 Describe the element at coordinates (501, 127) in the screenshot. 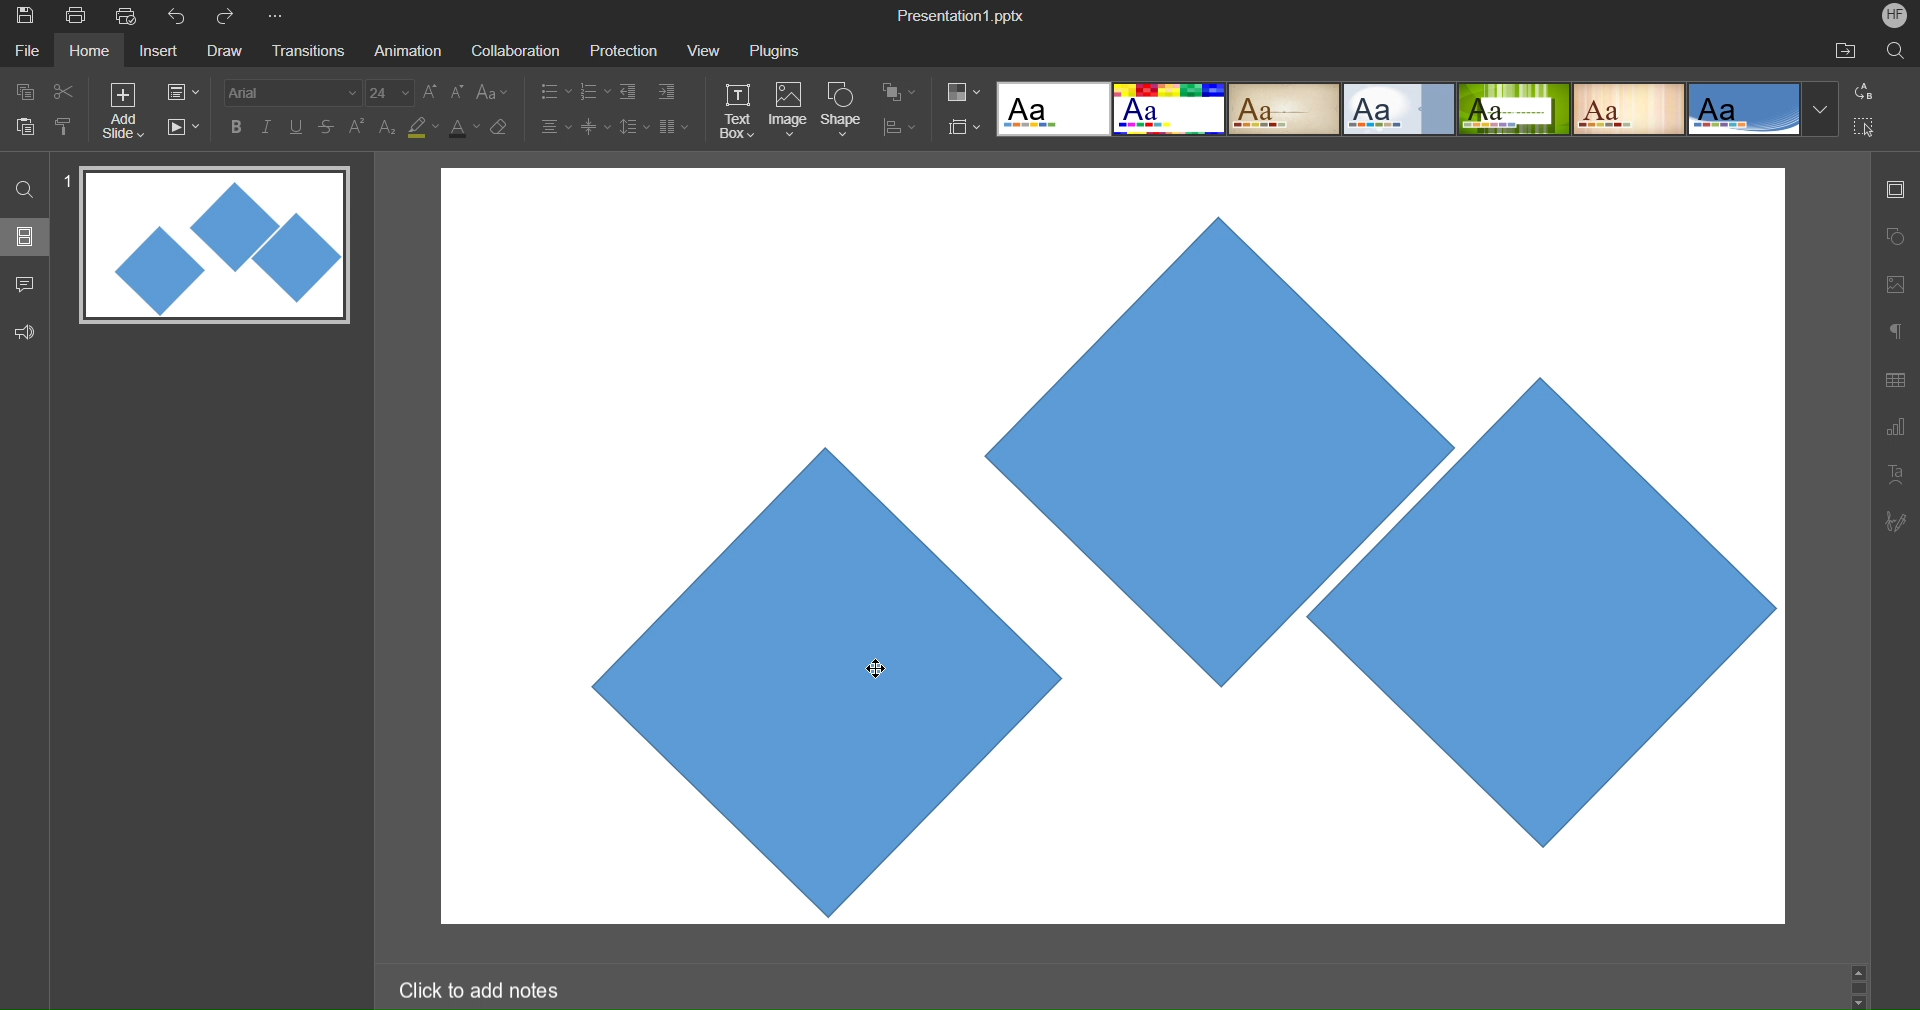

I see `Erase Style` at that location.